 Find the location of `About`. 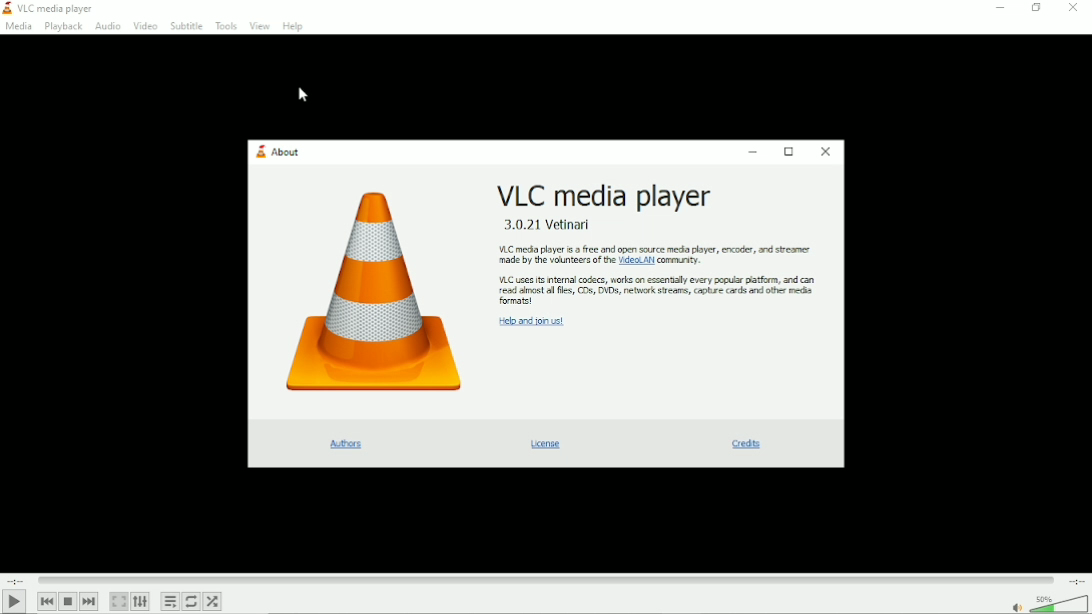

About is located at coordinates (279, 150).